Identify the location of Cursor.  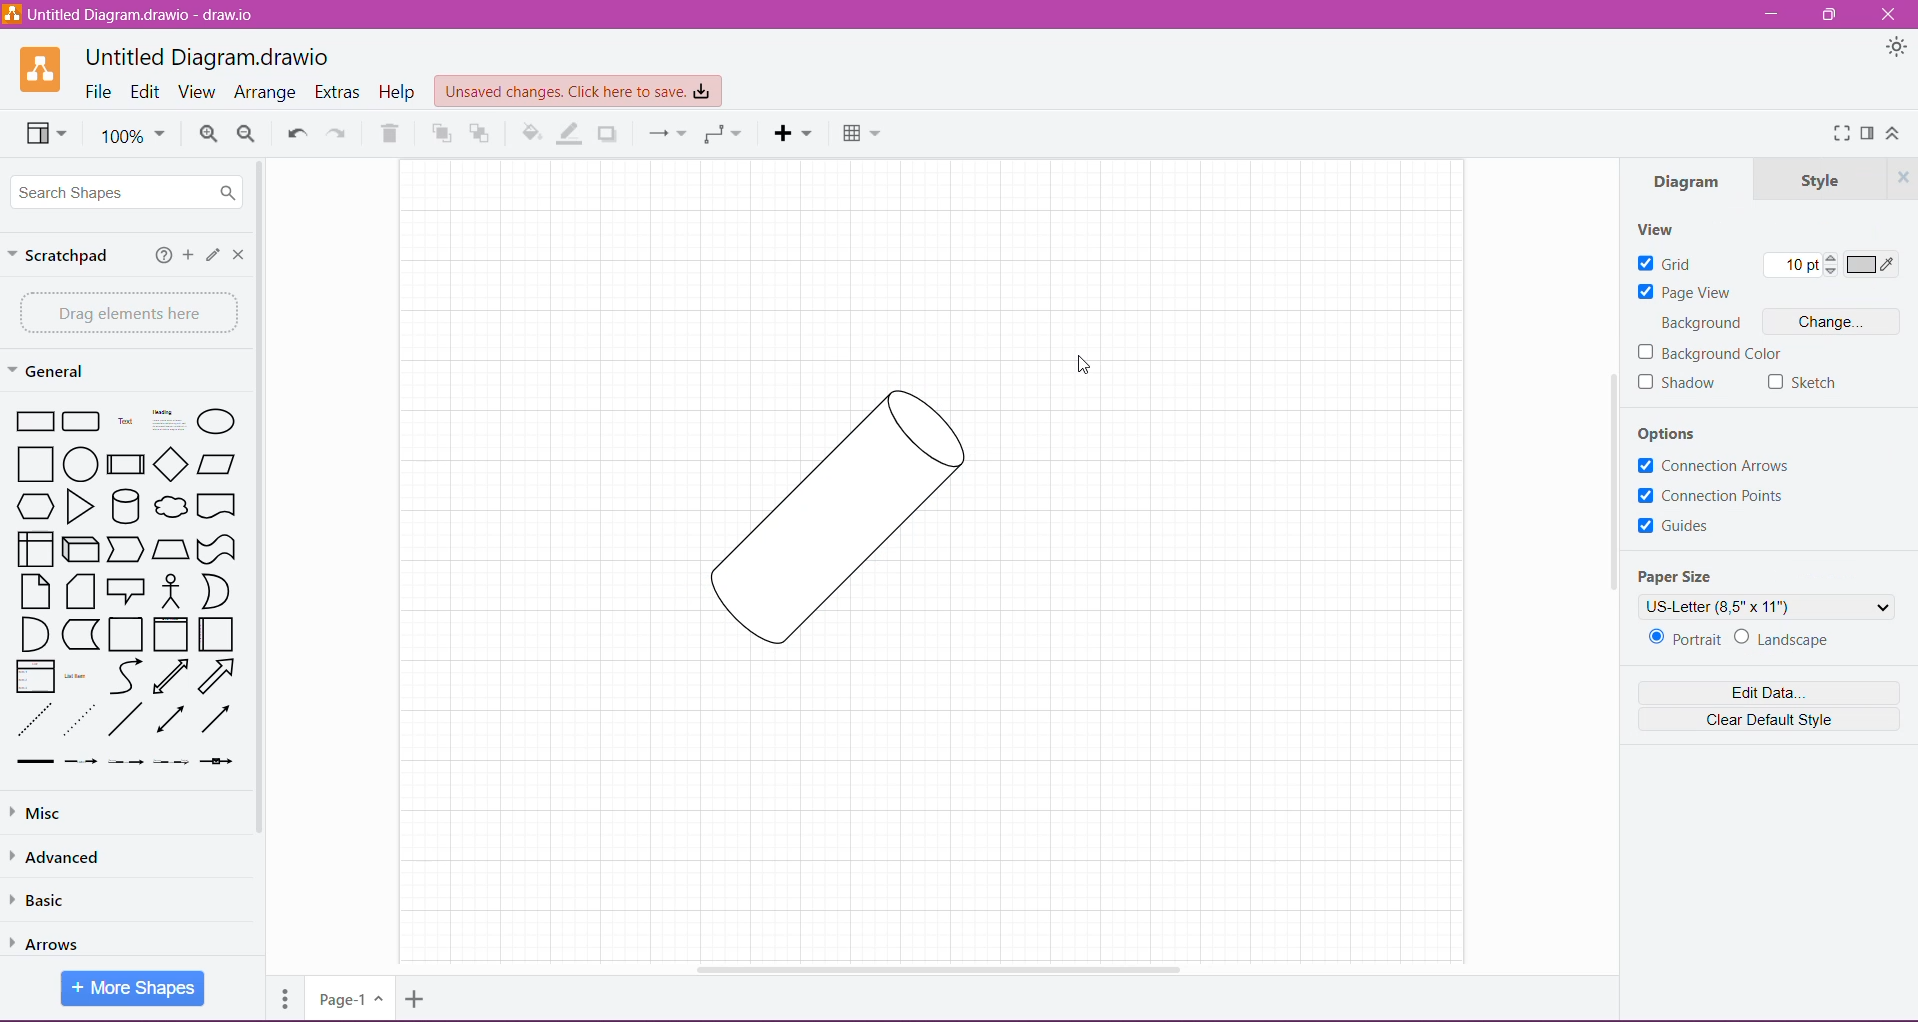
(1079, 365).